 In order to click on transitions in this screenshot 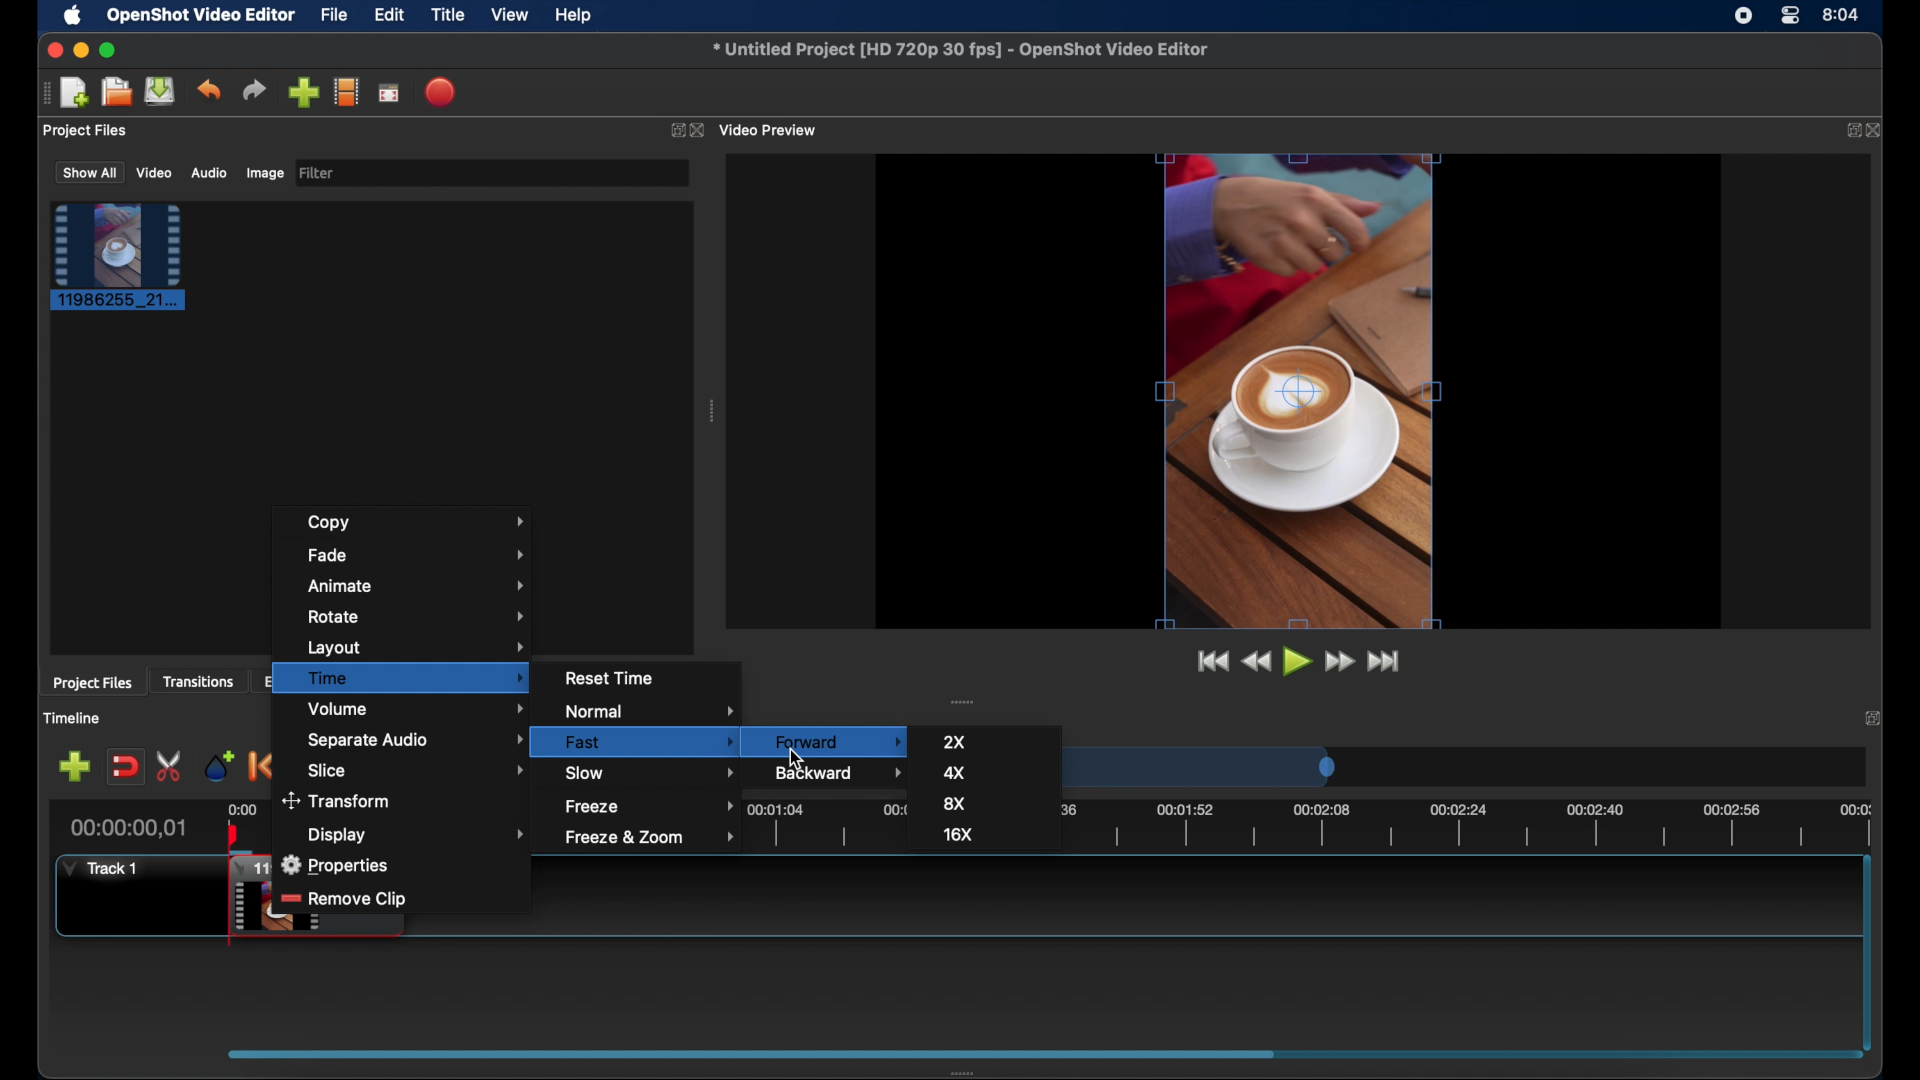, I will do `click(198, 683)`.